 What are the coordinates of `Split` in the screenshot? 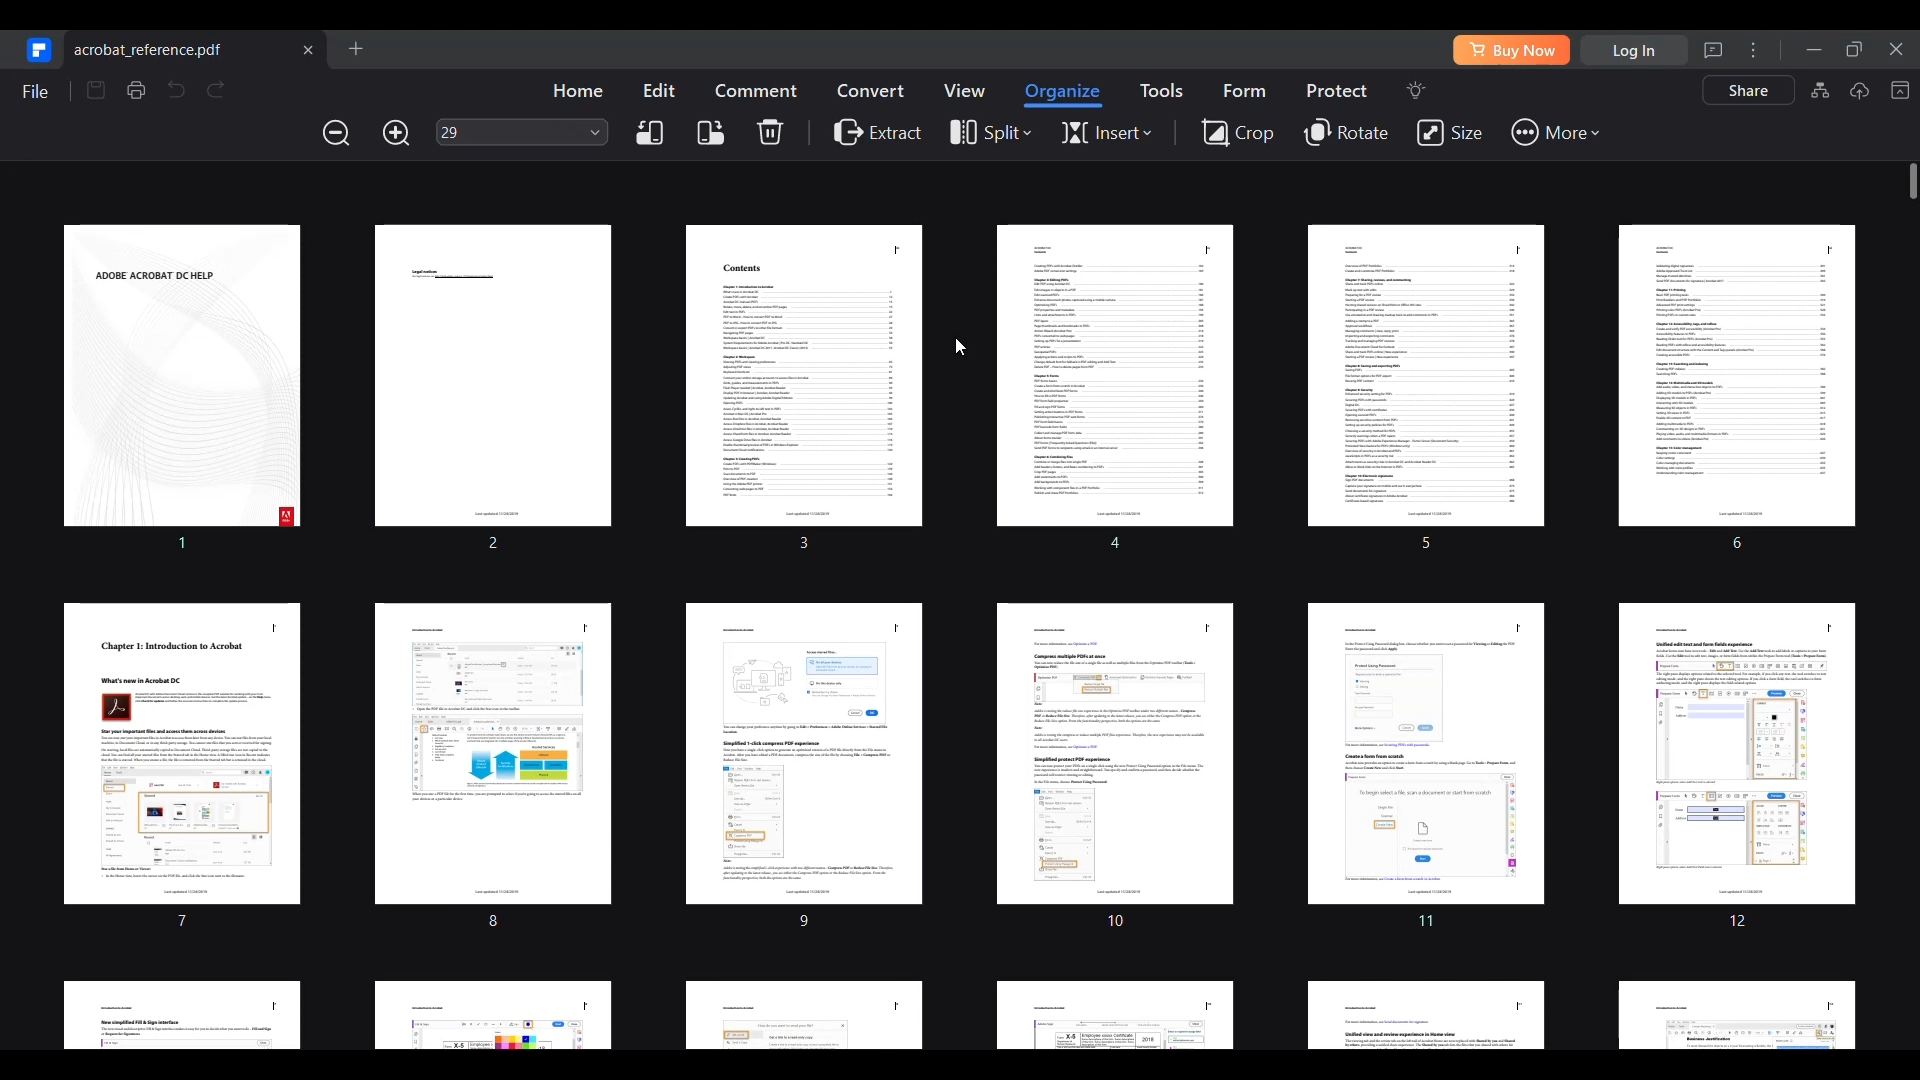 It's located at (987, 135).